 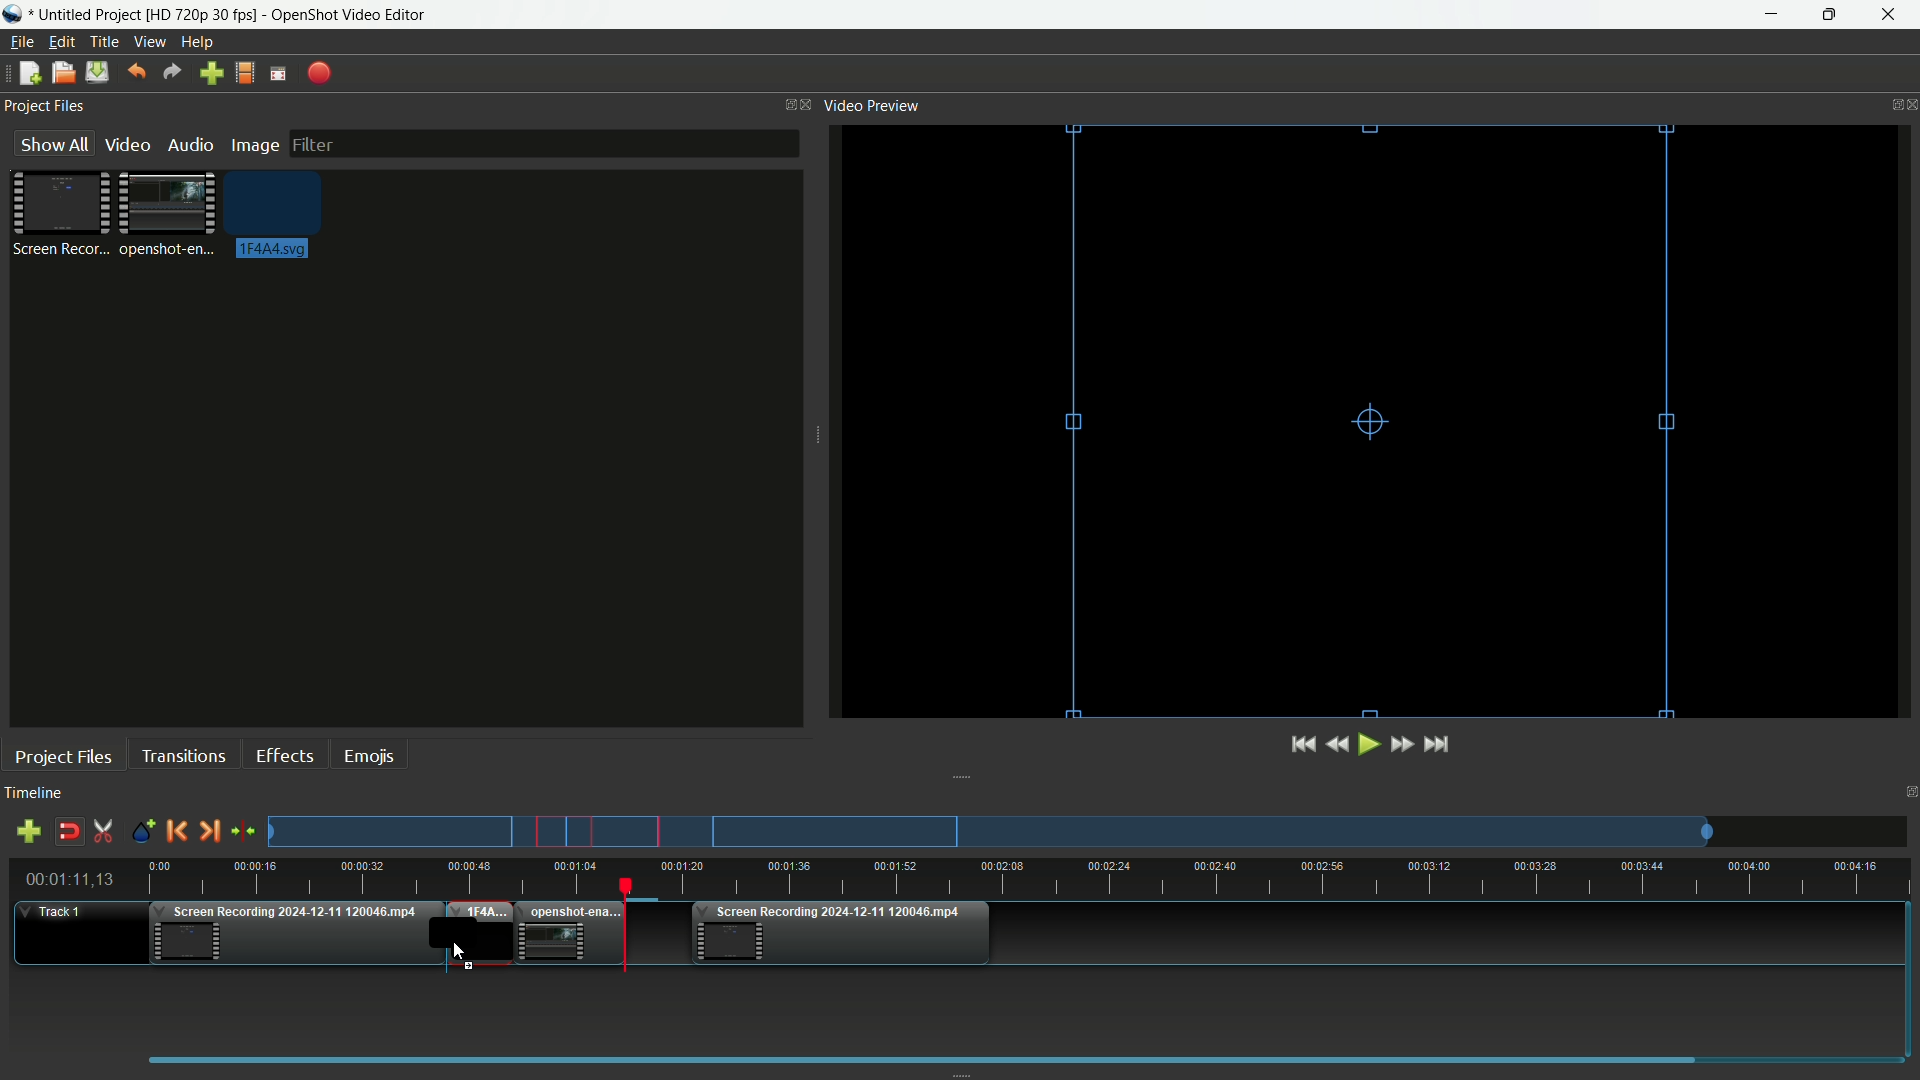 What do you see at coordinates (75, 880) in the screenshot?
I see `Current time` at bounding box center [75, 880].